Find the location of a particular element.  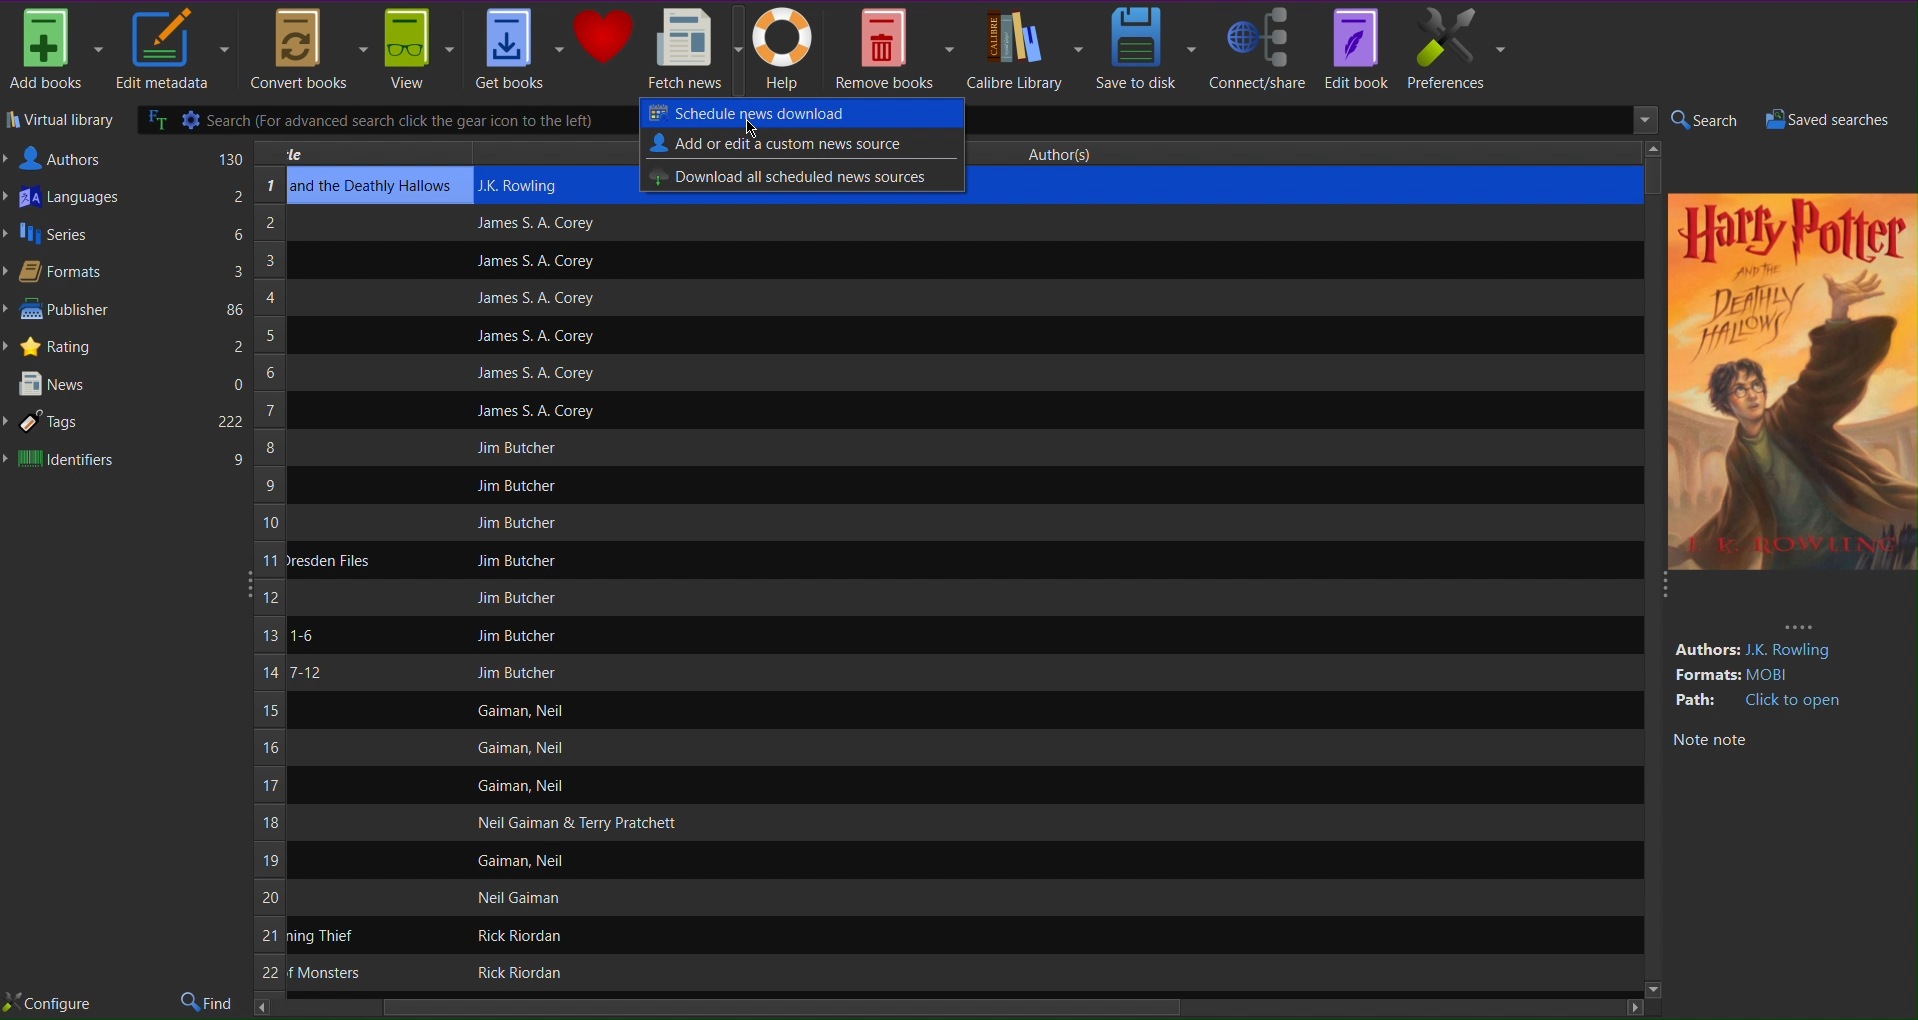

Find is located at coordinates (209, 1003).